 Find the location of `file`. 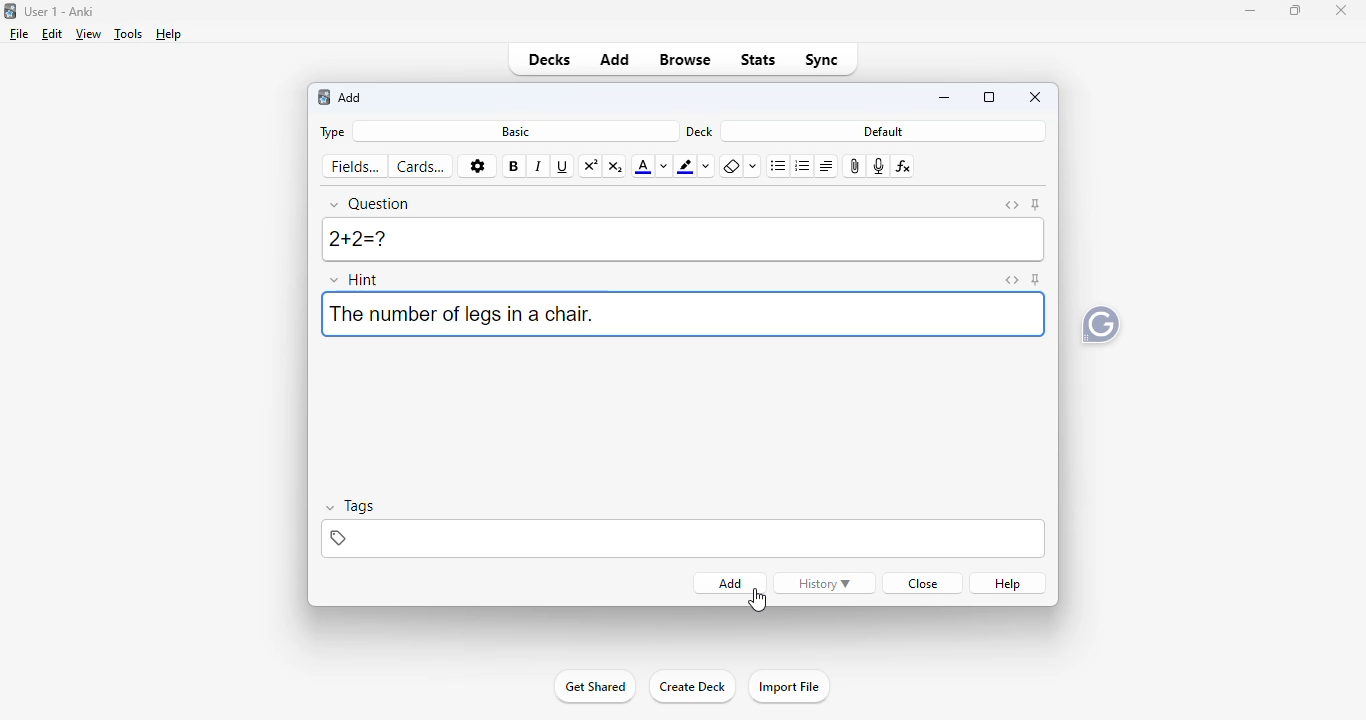

file is located at coordinates (20, 34).